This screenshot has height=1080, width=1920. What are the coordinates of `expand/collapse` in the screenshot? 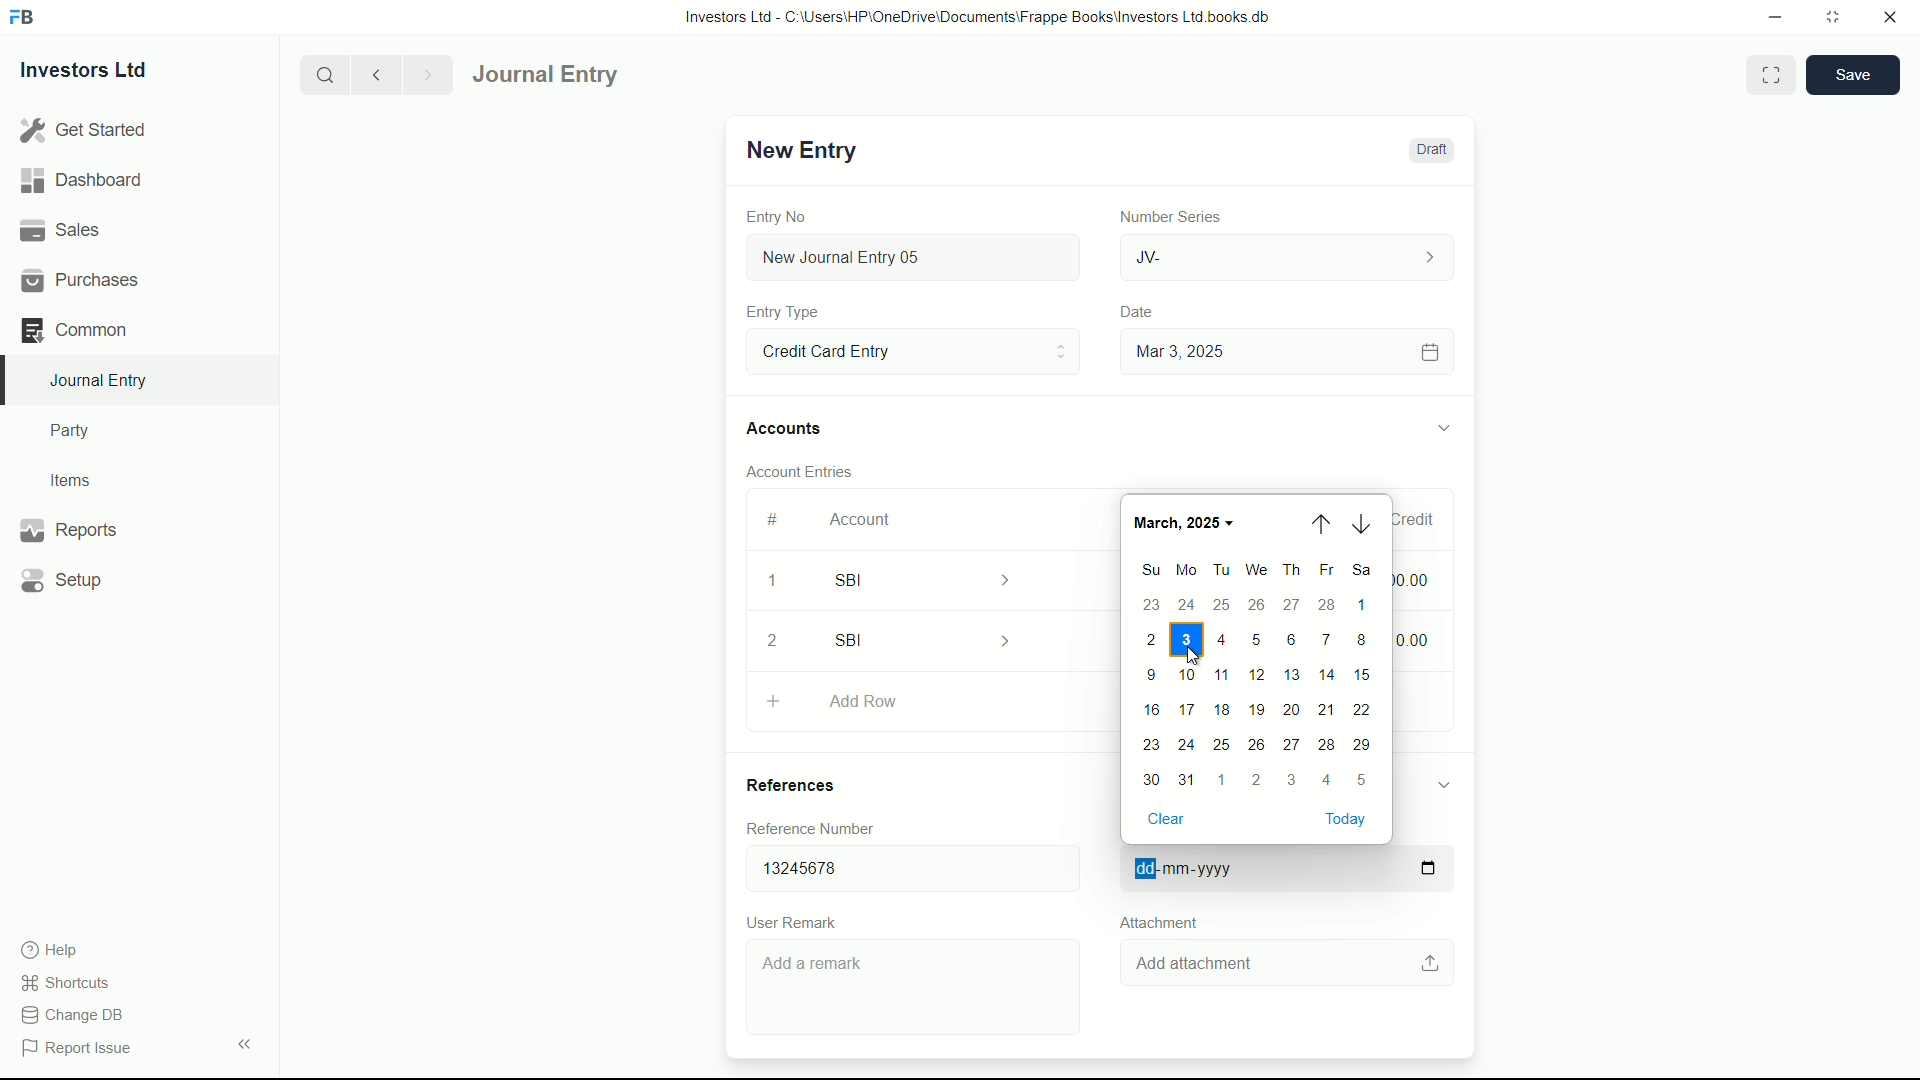 It's located at (1442, 783).